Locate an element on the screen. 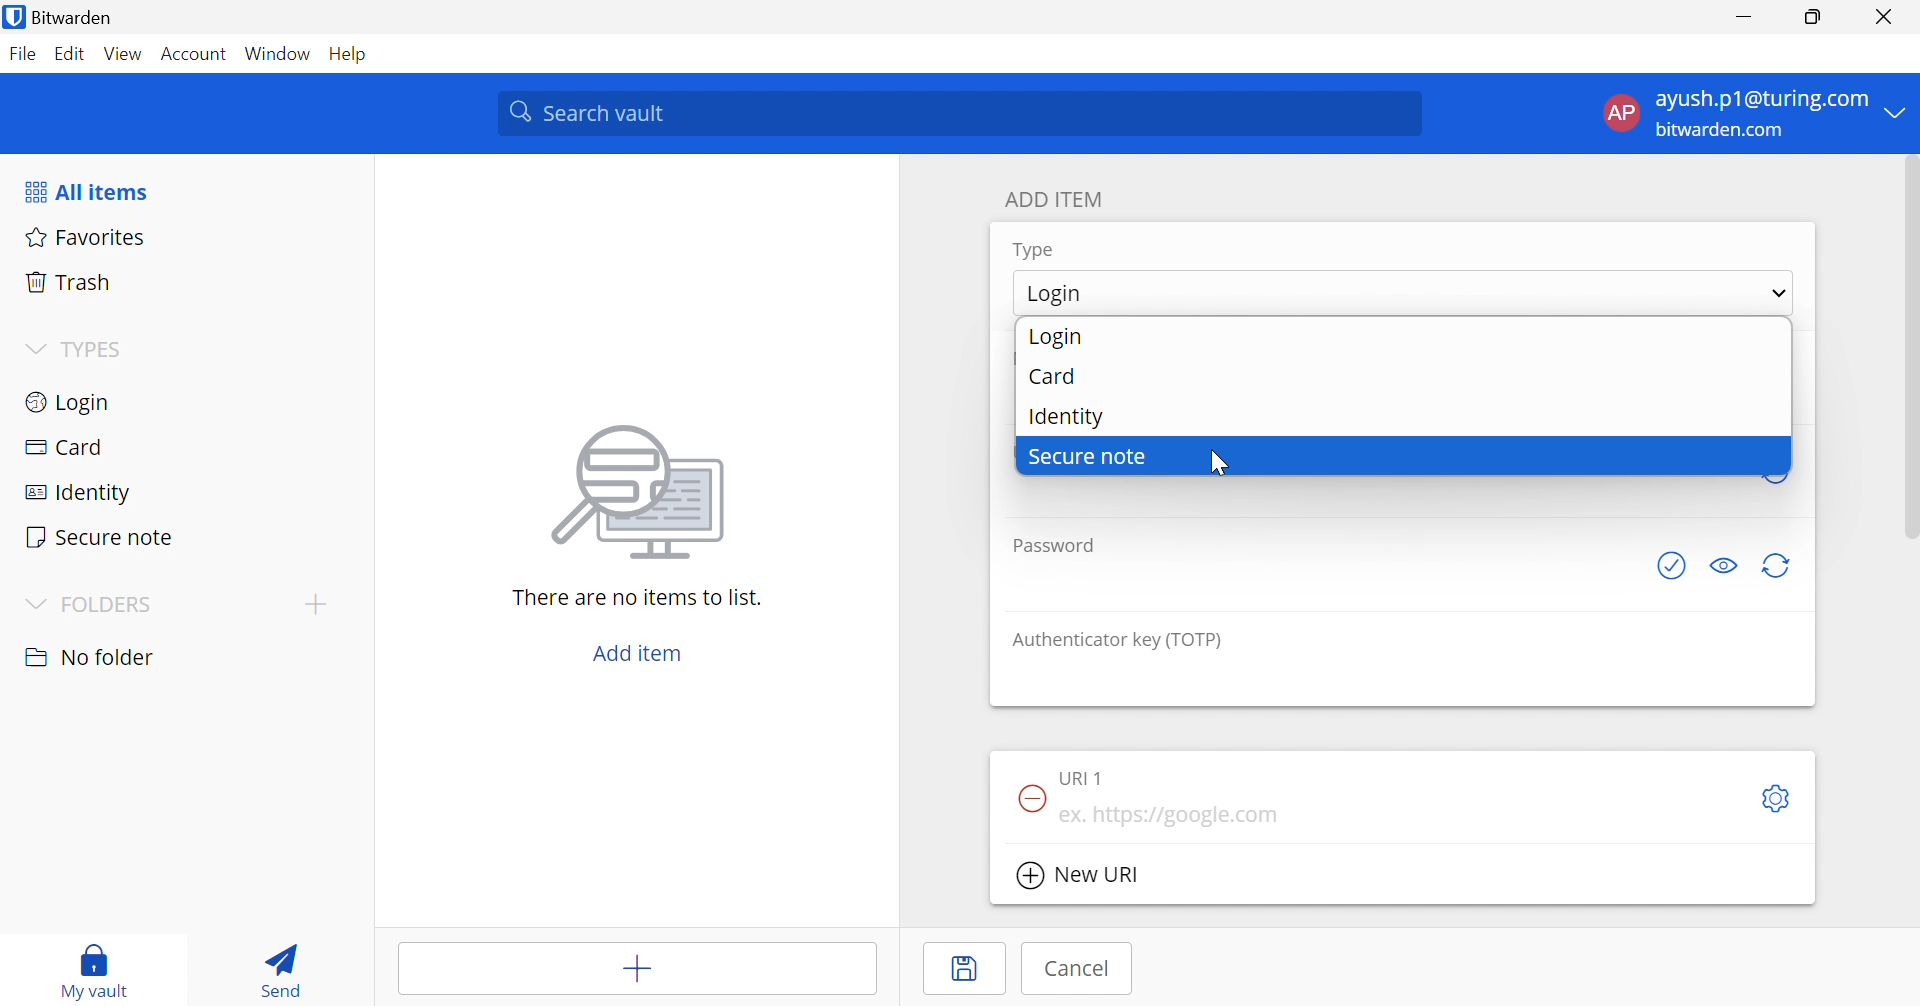  Close is located at coordinates (1883, 15).